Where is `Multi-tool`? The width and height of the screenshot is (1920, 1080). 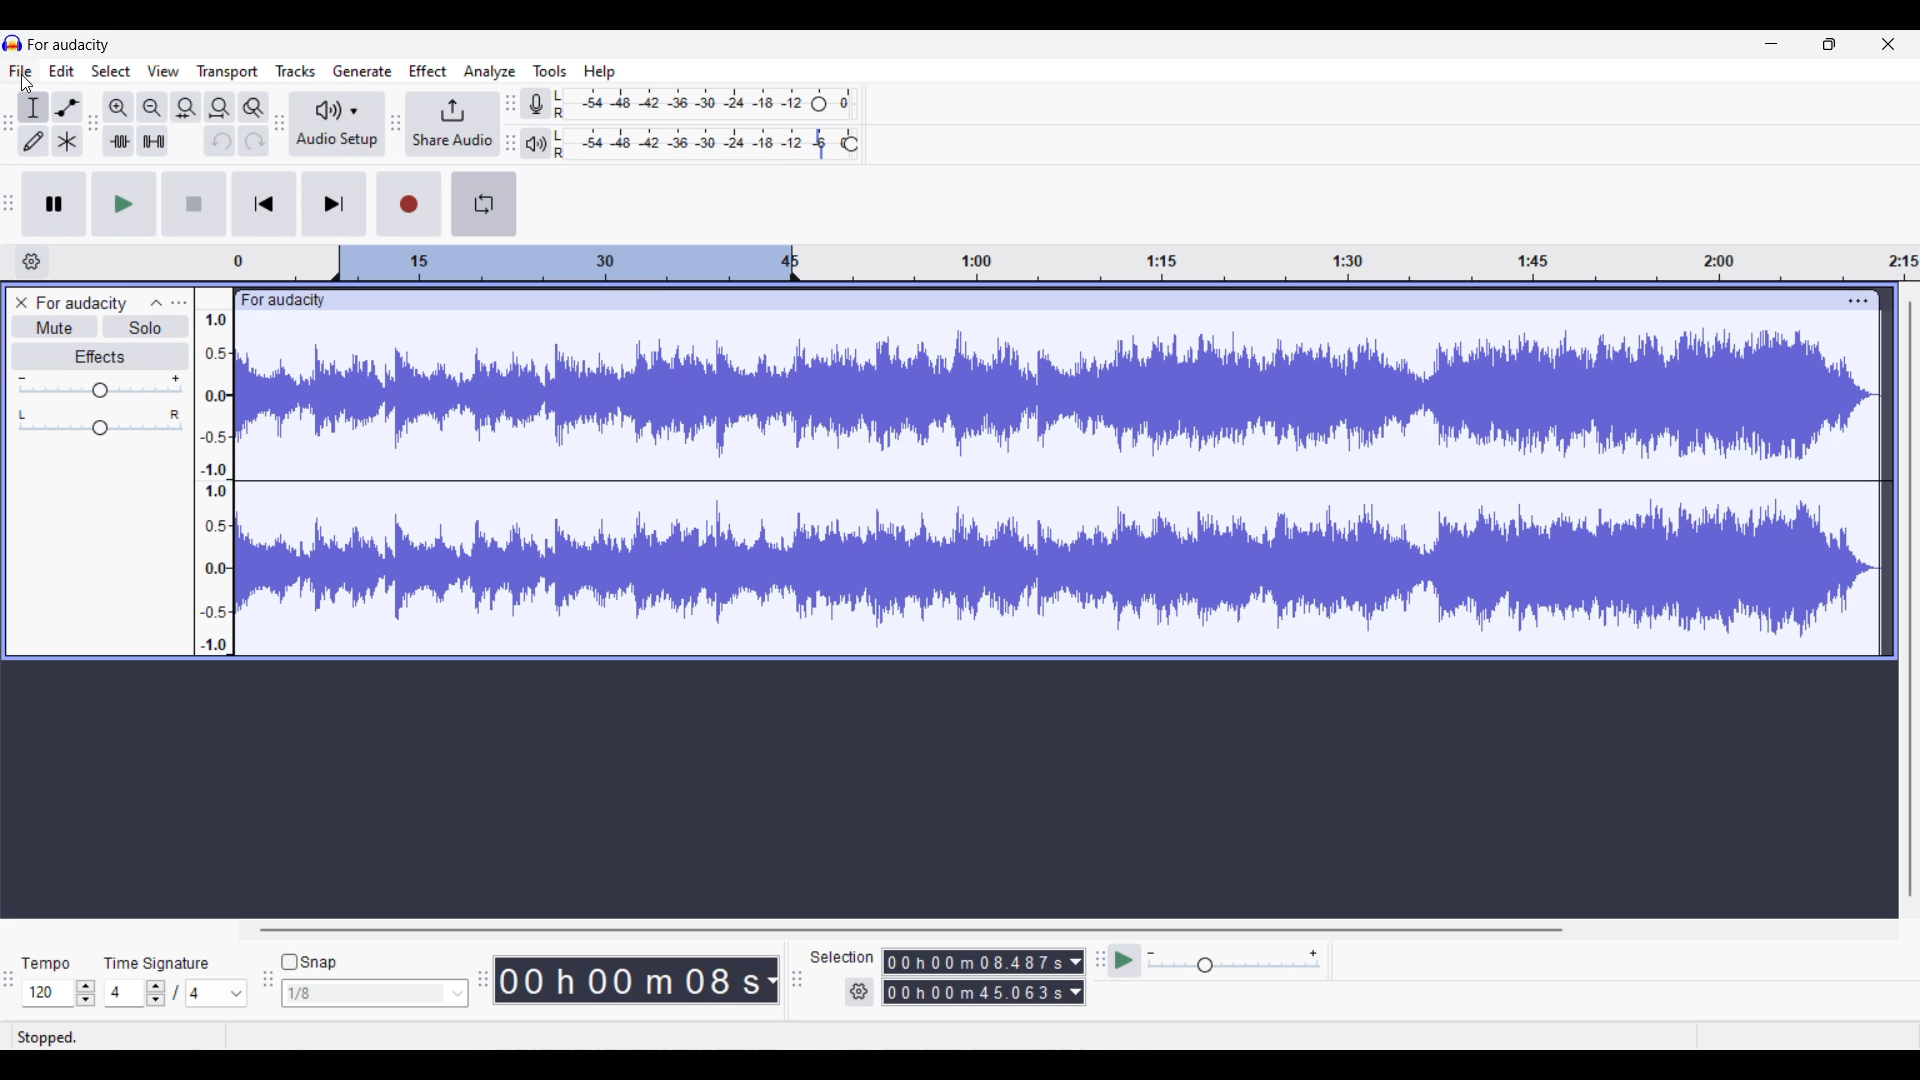 Multi-tool is located at coordinates (67, 141).